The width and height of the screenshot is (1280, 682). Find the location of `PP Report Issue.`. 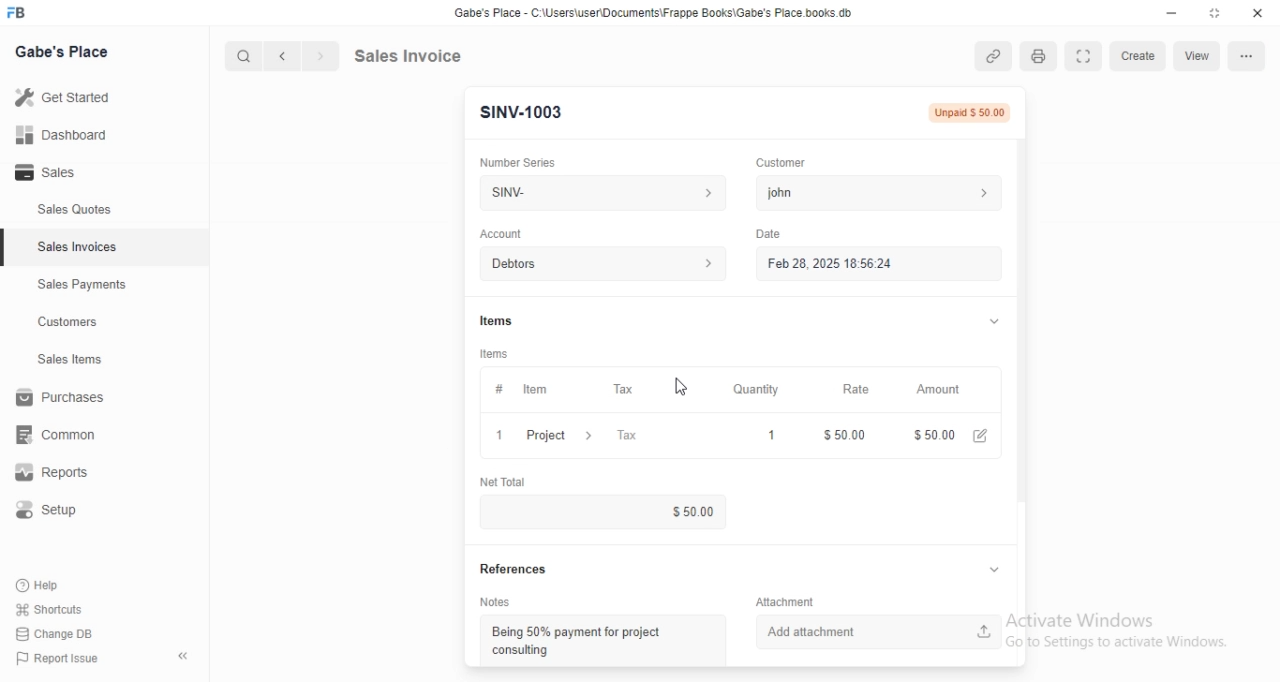

PP Report Issue. is located at coordinates (64, 662).